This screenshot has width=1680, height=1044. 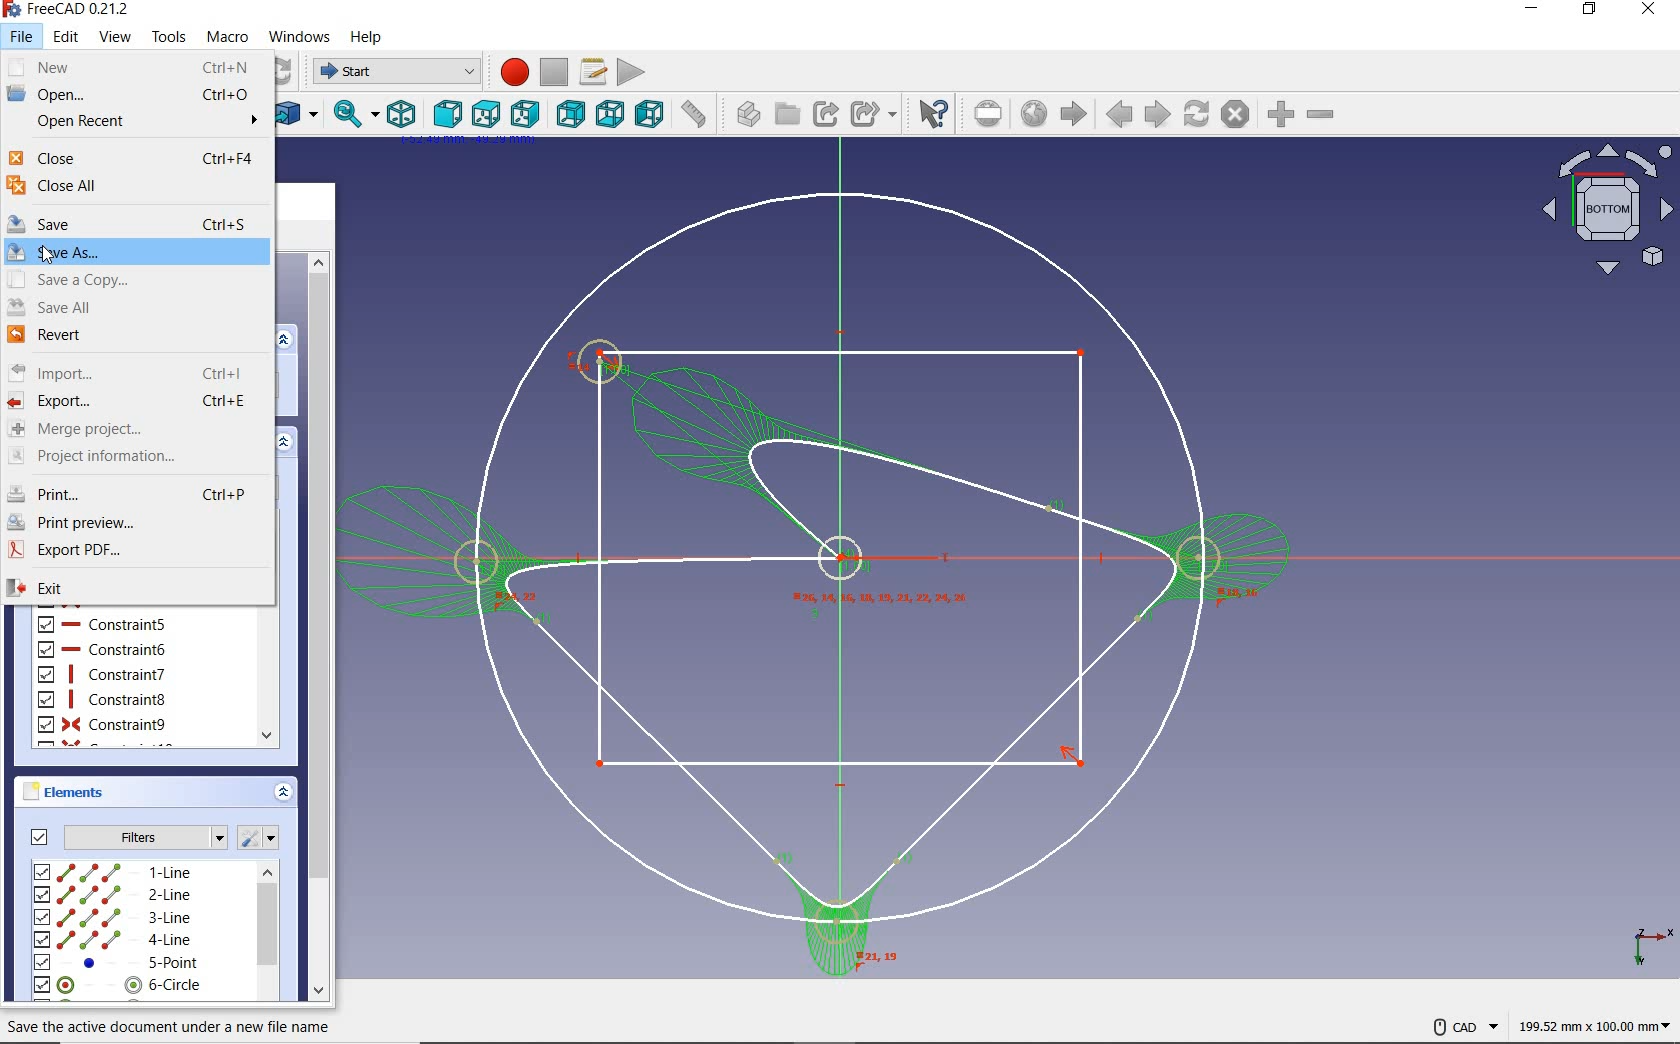 I want to click on make link, so click(x=825, y=113).